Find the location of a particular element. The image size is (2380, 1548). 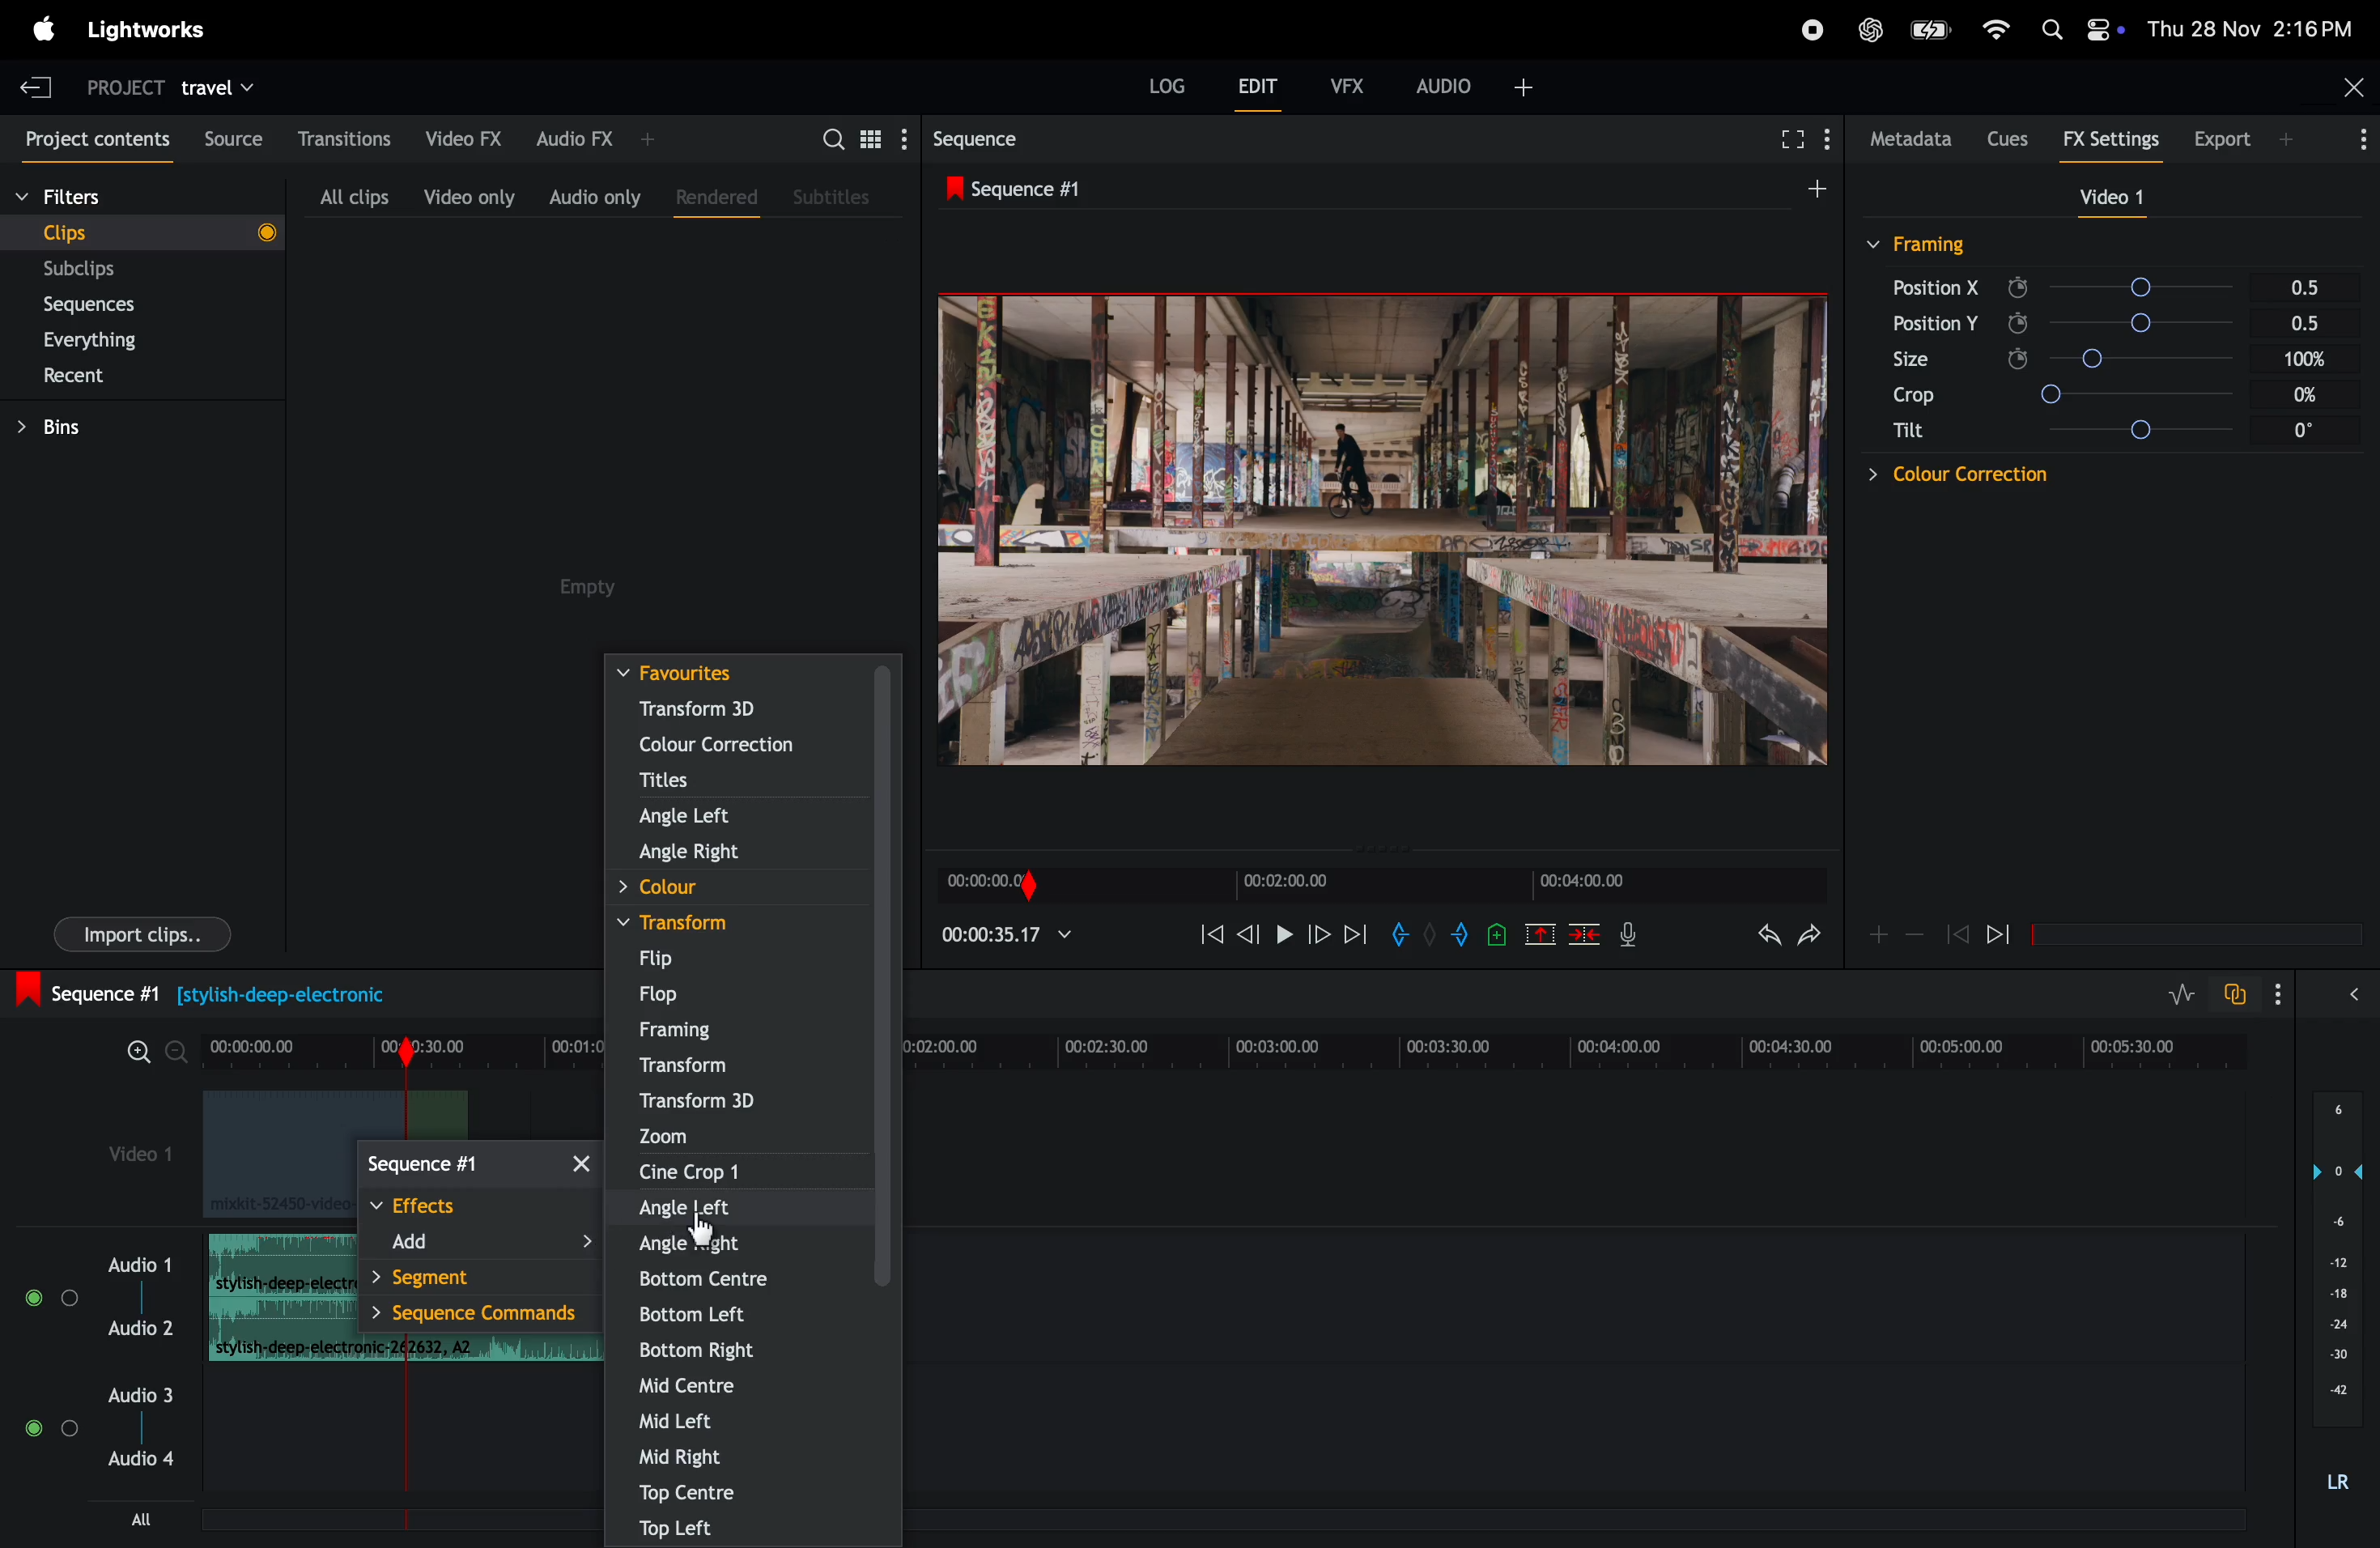

battery is located at coordinates (1930, 29).